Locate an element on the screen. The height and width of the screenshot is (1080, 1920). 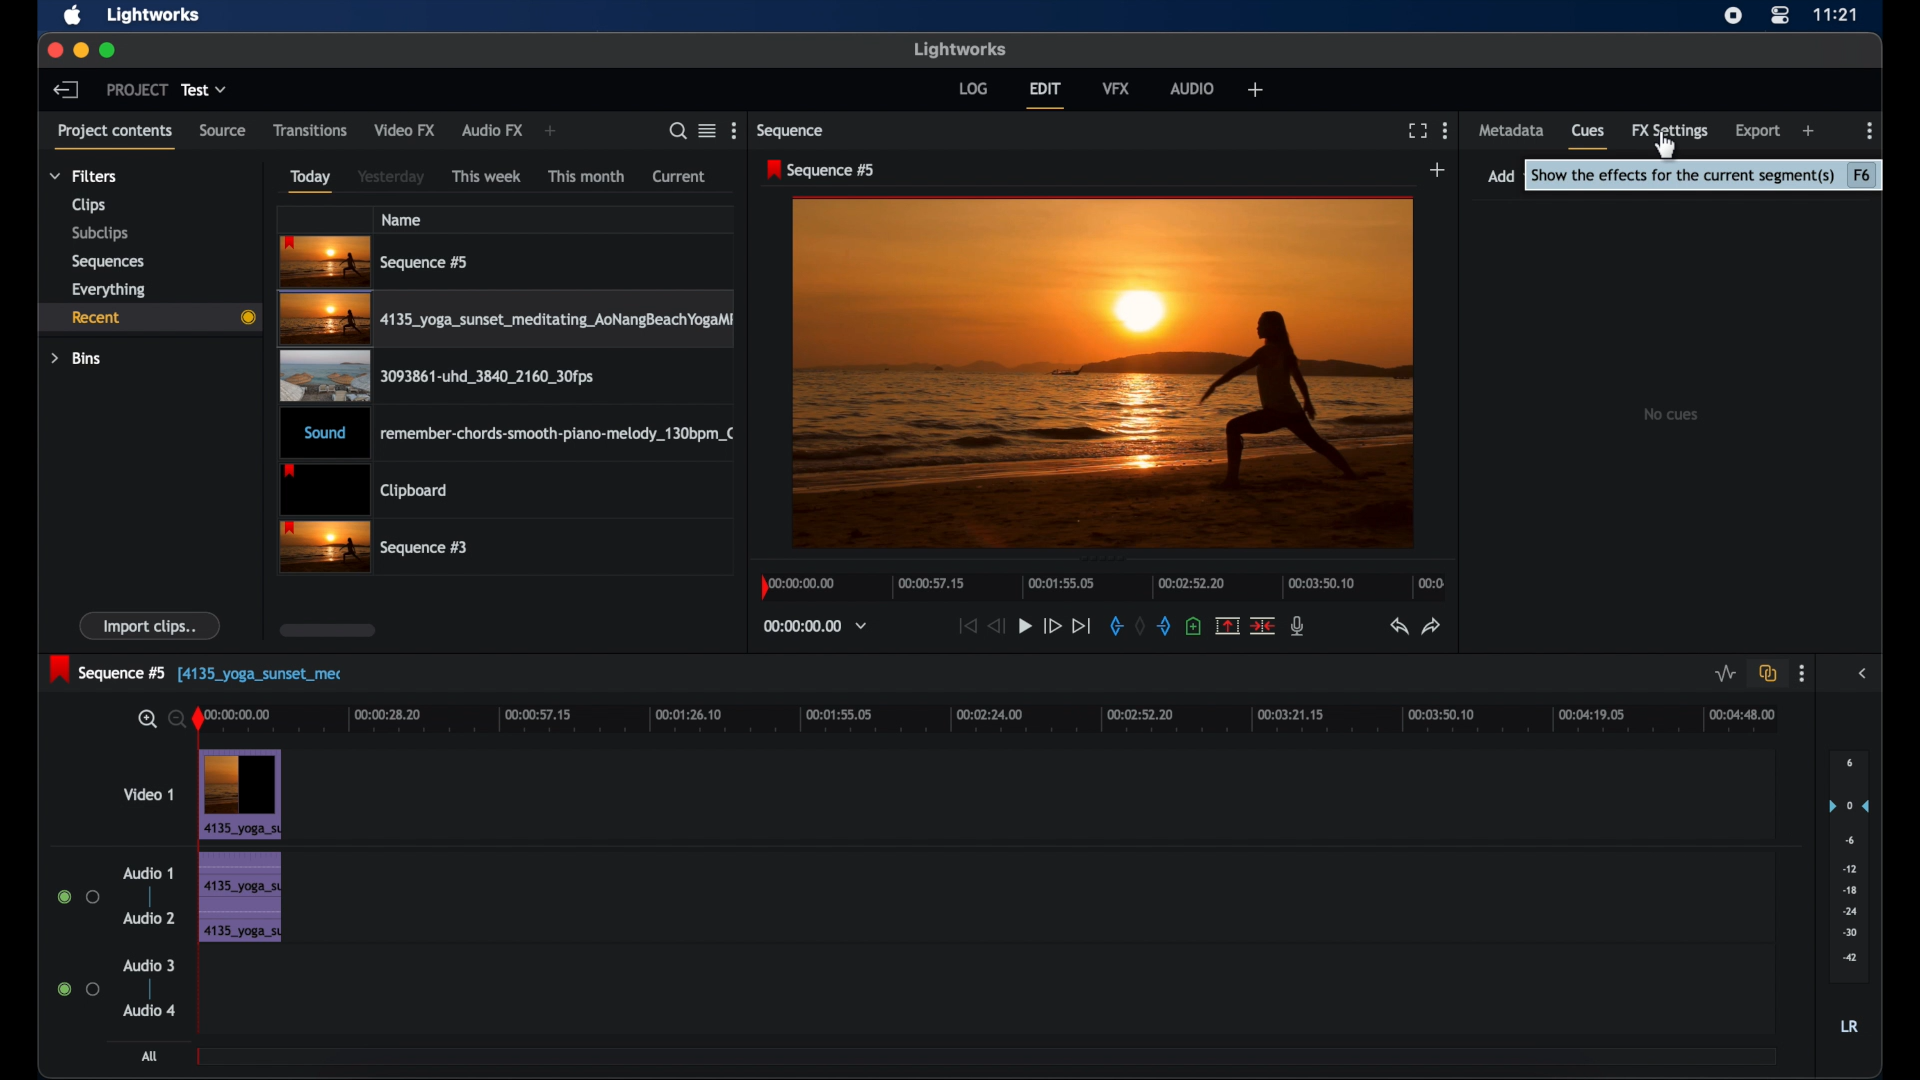
maximize is located at coordinates (109, 50).